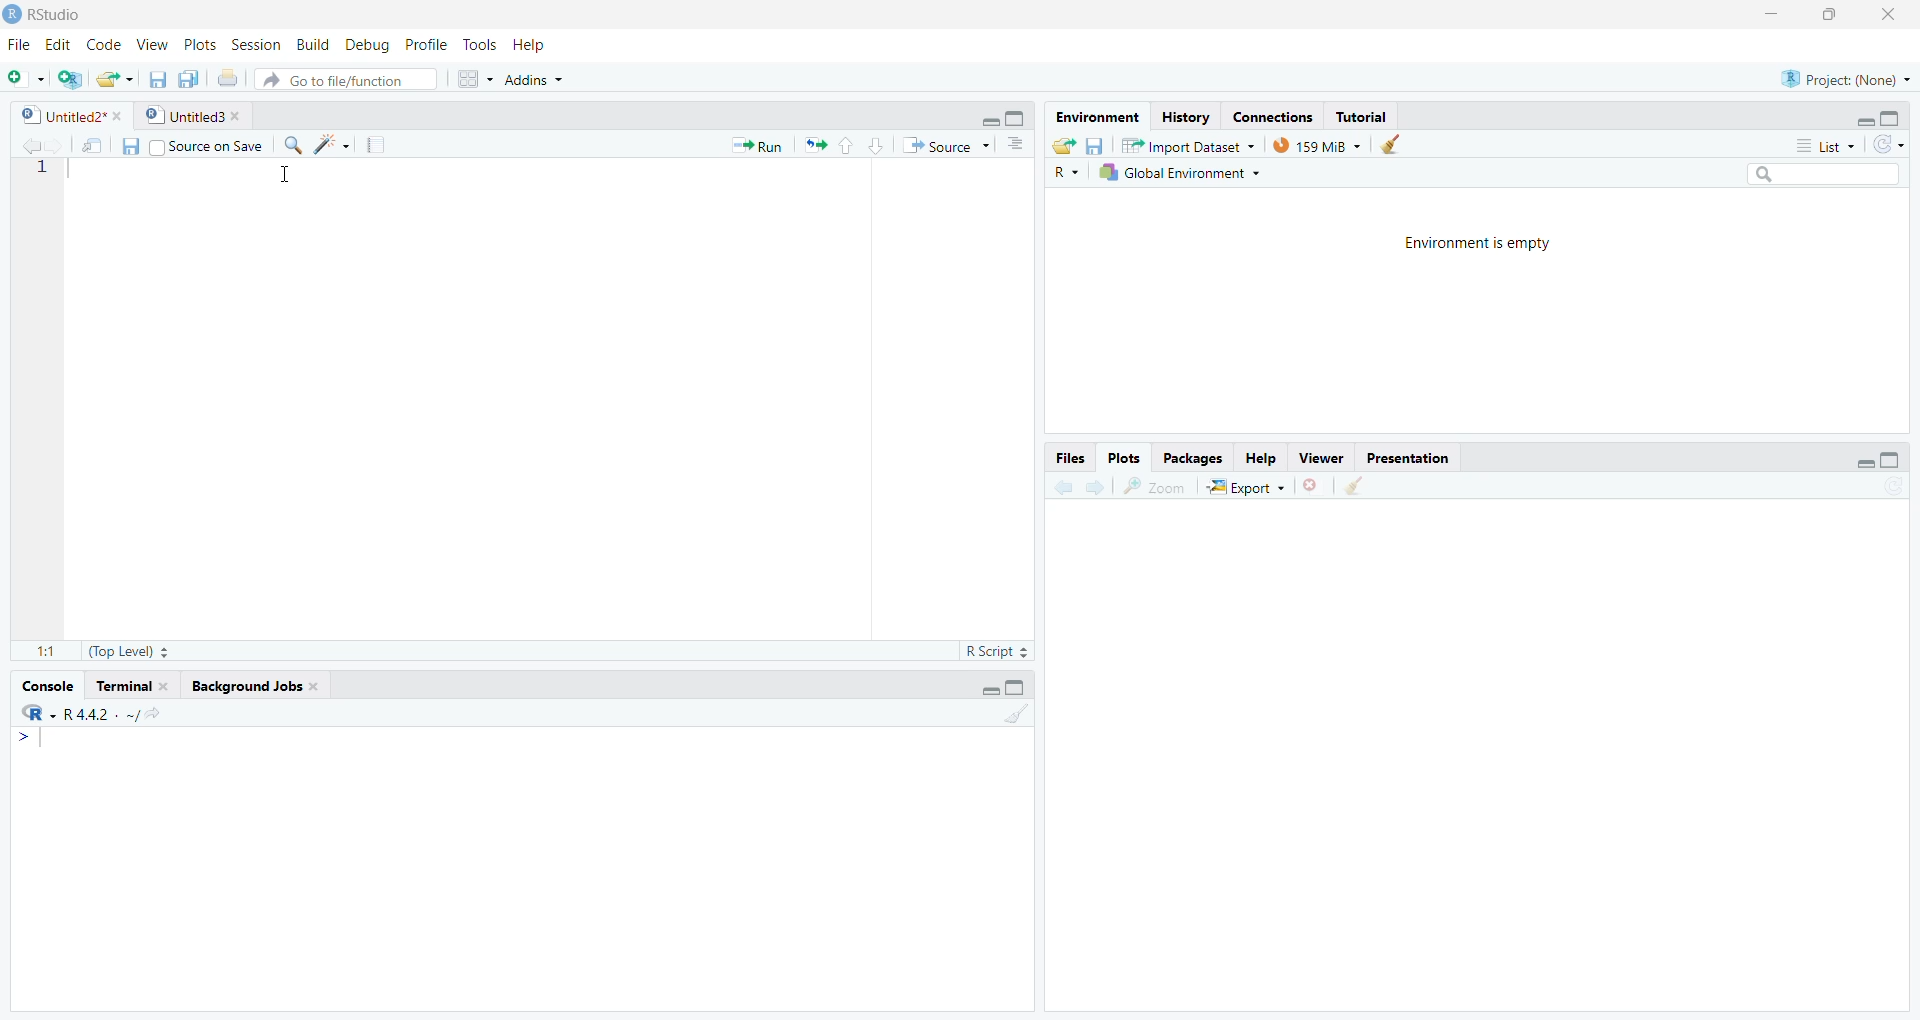 The width and height of the screenshot is (1920, 1020). What do you see at coordinates (33, 742) in the screenshot?
I see `Typing indicator` at bounding box center [33, 742].